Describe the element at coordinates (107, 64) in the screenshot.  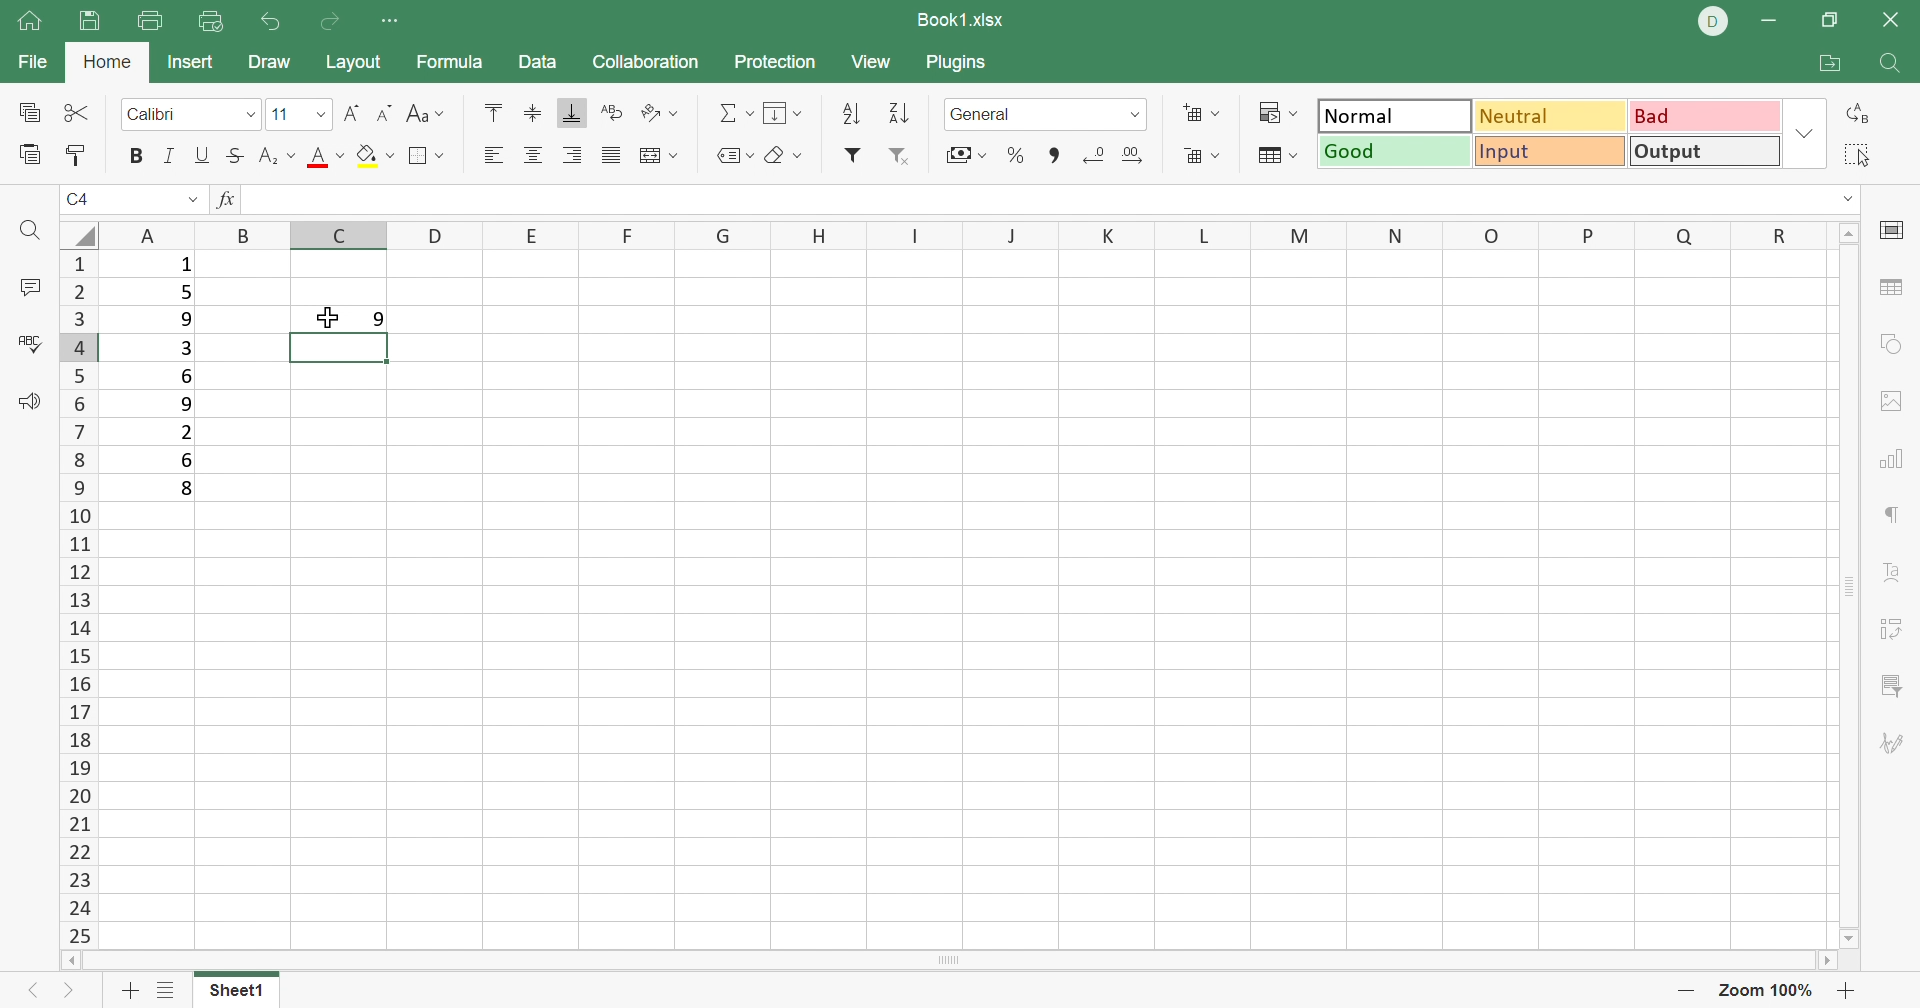
I see `Home` at that location.